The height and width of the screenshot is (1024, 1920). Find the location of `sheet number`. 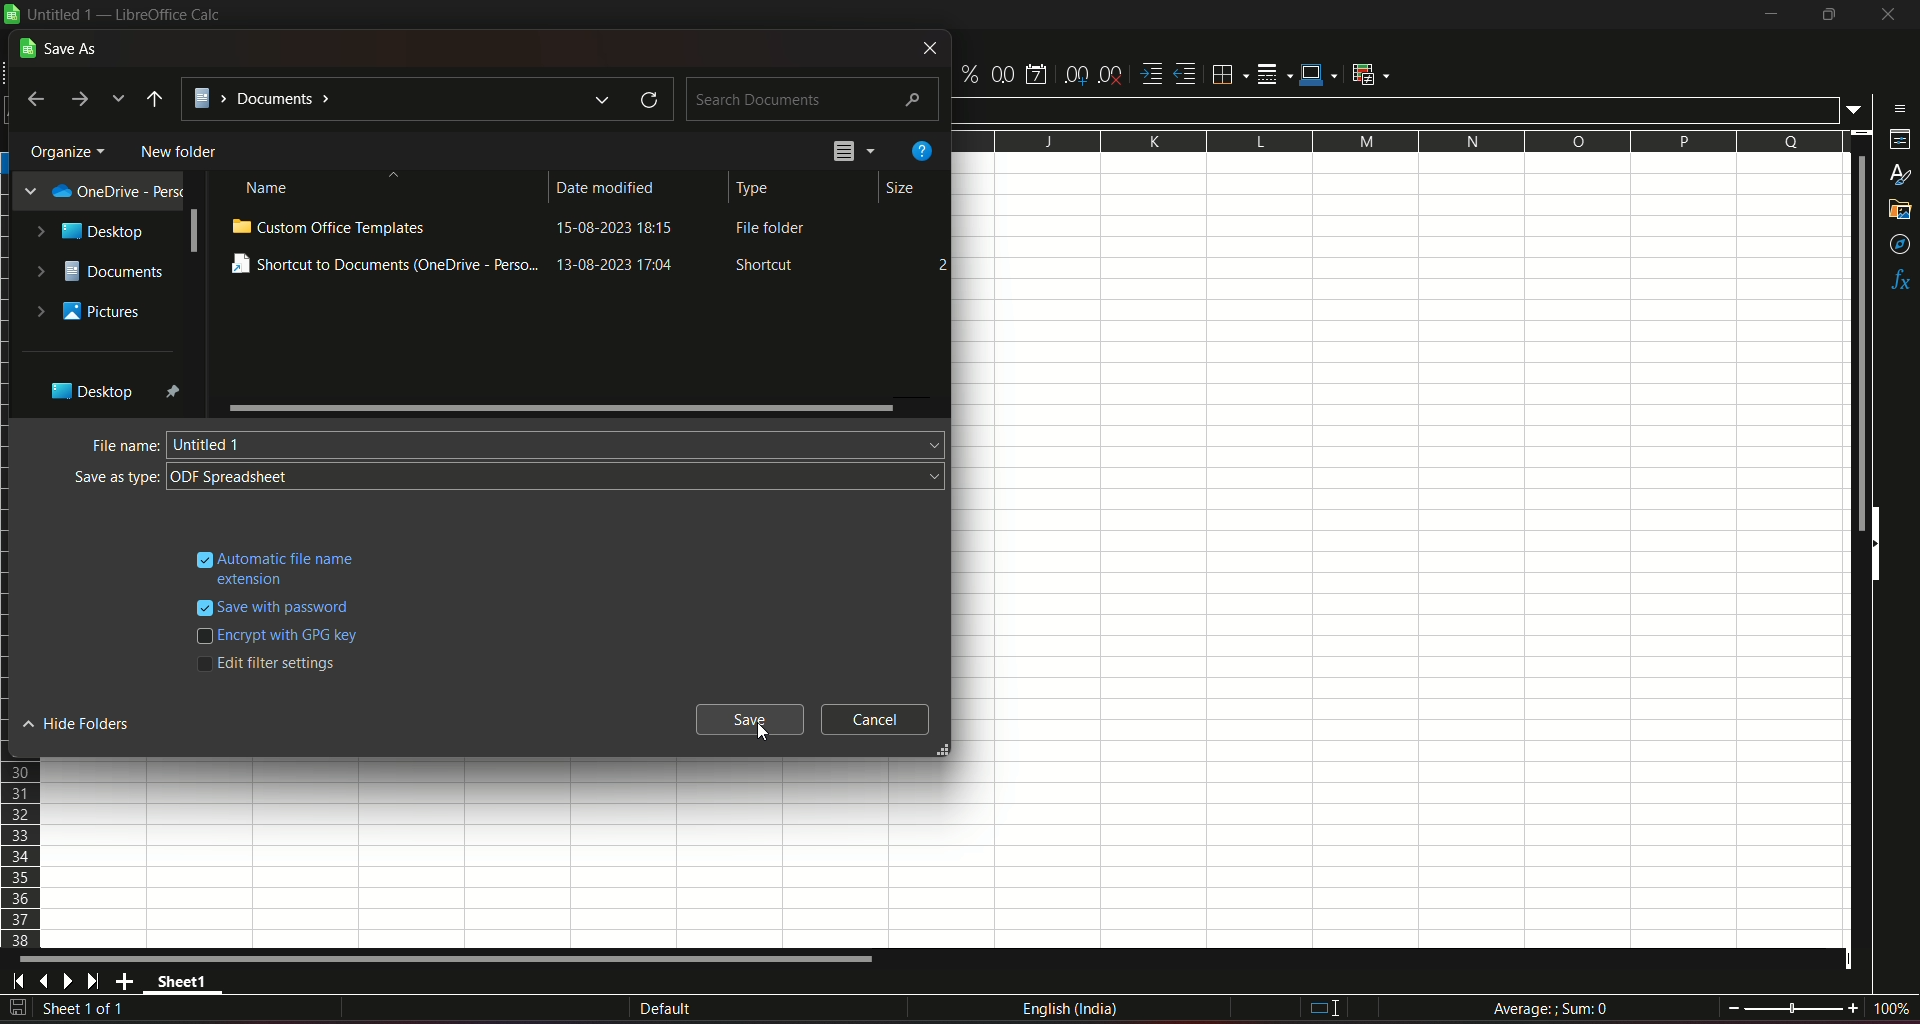

sheet number is located at coordinates (94, 1010).